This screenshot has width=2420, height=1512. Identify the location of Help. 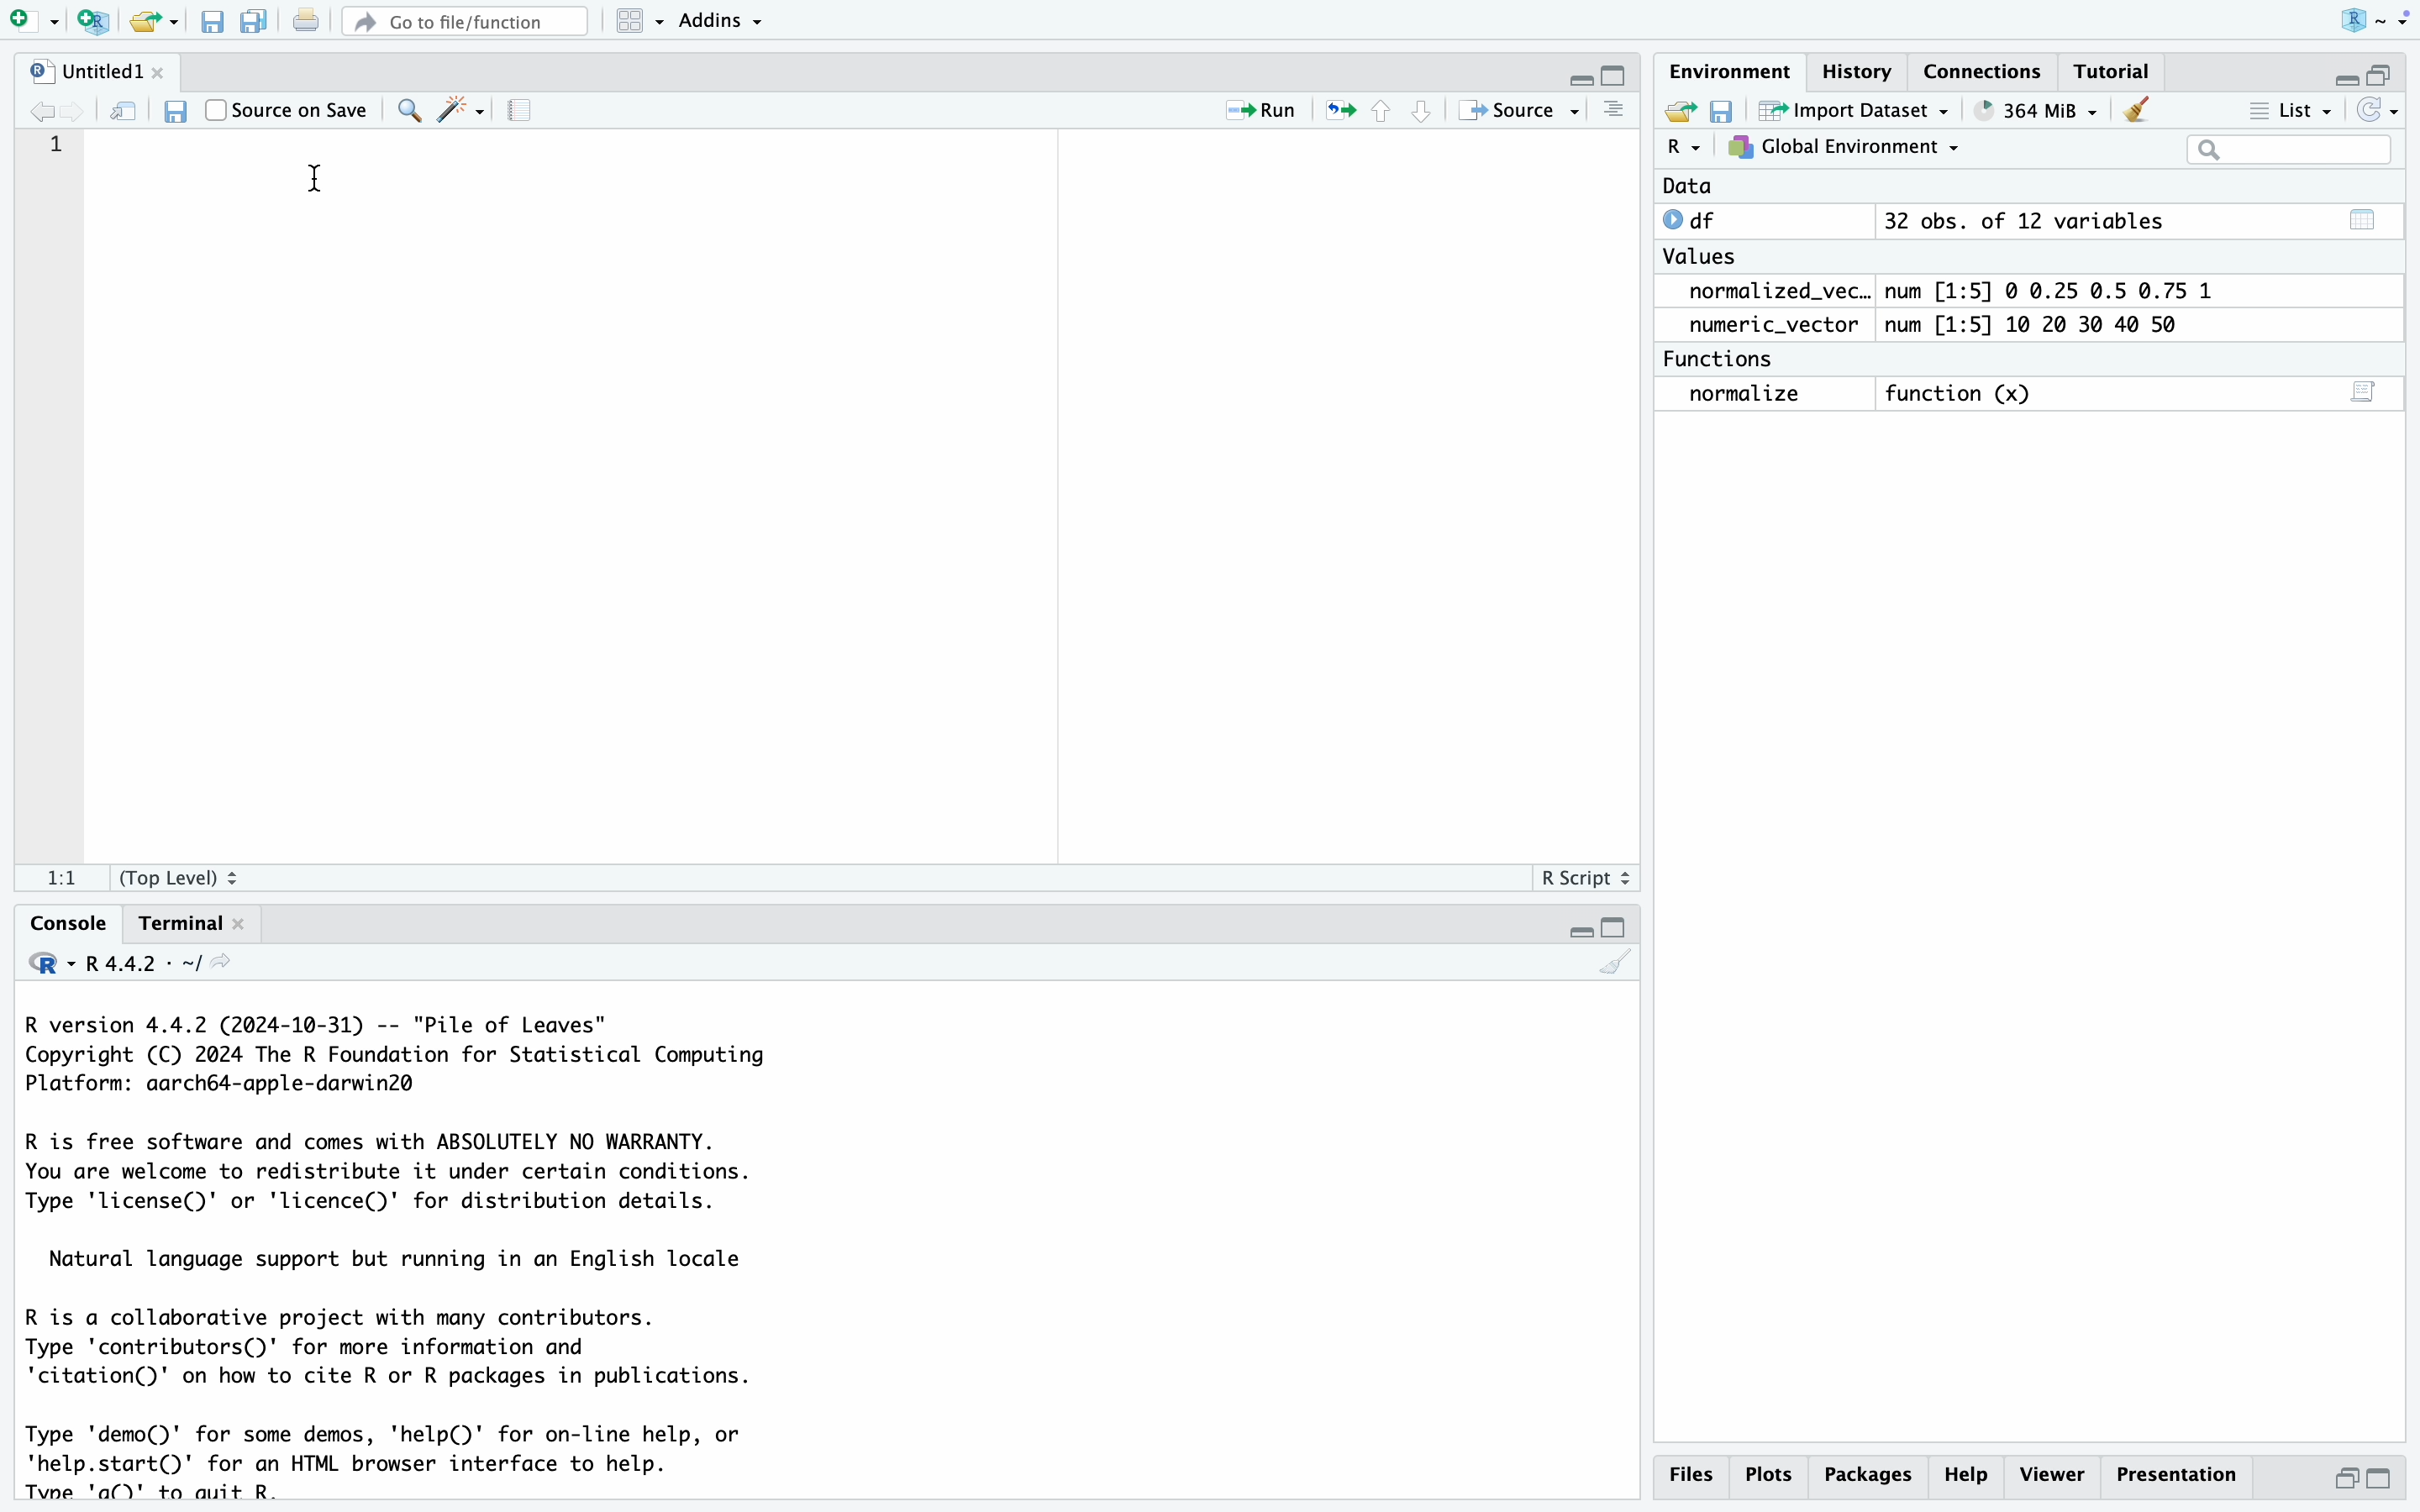
(1971, 1474).